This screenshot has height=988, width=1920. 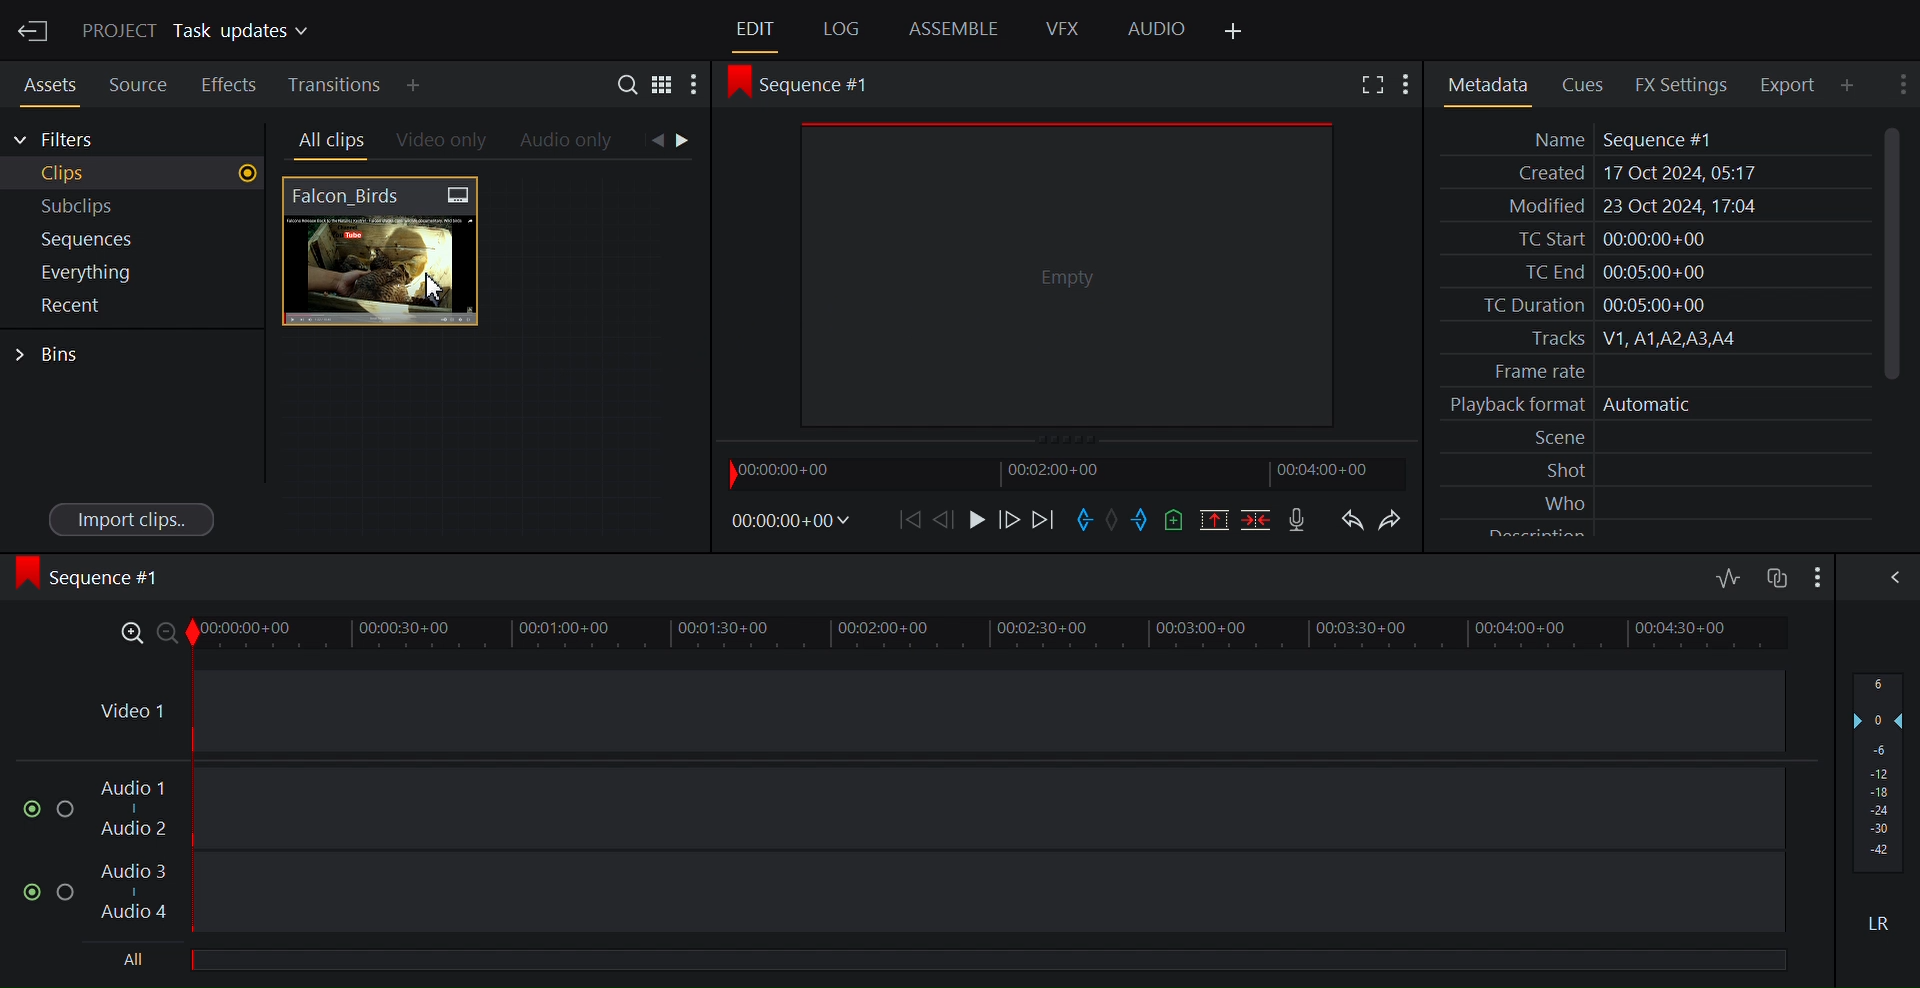 I want to click on Clips, so click(x=134, y=174).